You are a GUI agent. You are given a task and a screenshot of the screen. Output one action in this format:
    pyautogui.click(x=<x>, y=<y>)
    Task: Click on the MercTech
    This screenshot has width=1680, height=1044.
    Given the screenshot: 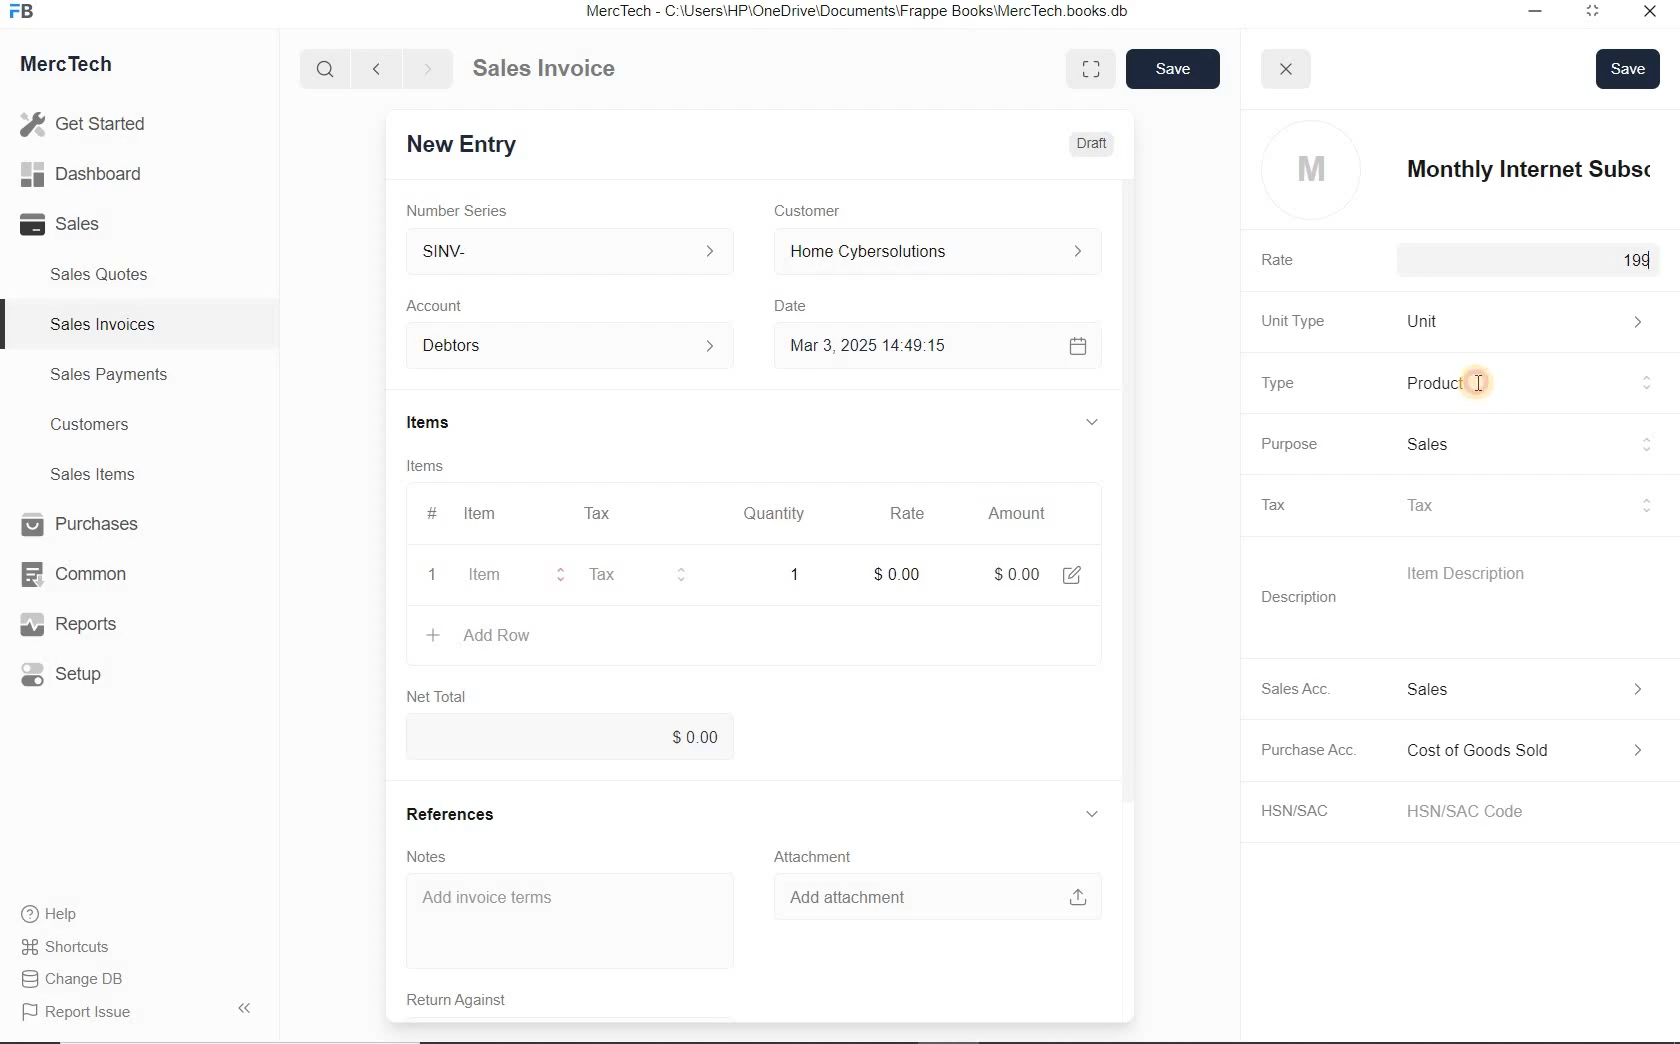 What is the action you would take?
    pyautogui.click(x=76, y=68)
    